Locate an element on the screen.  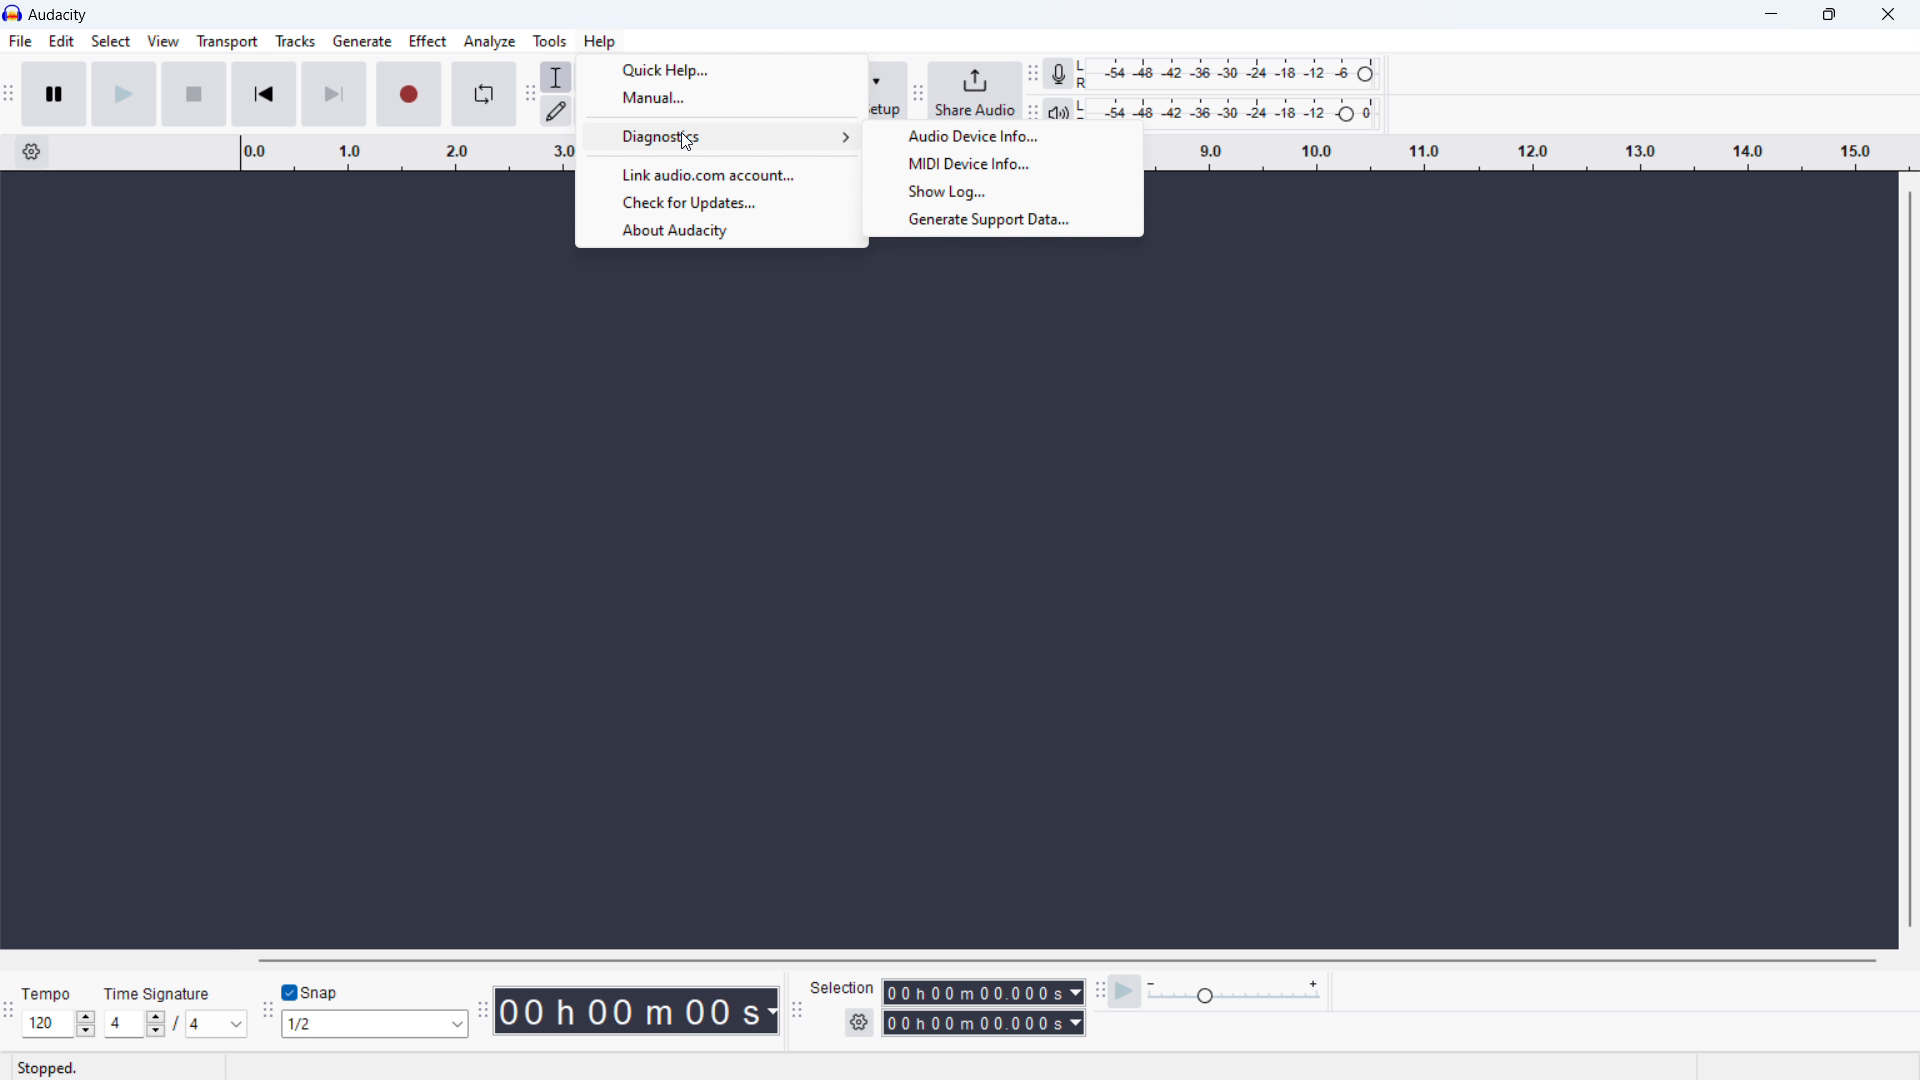
file is located at coordinates (19, 41).